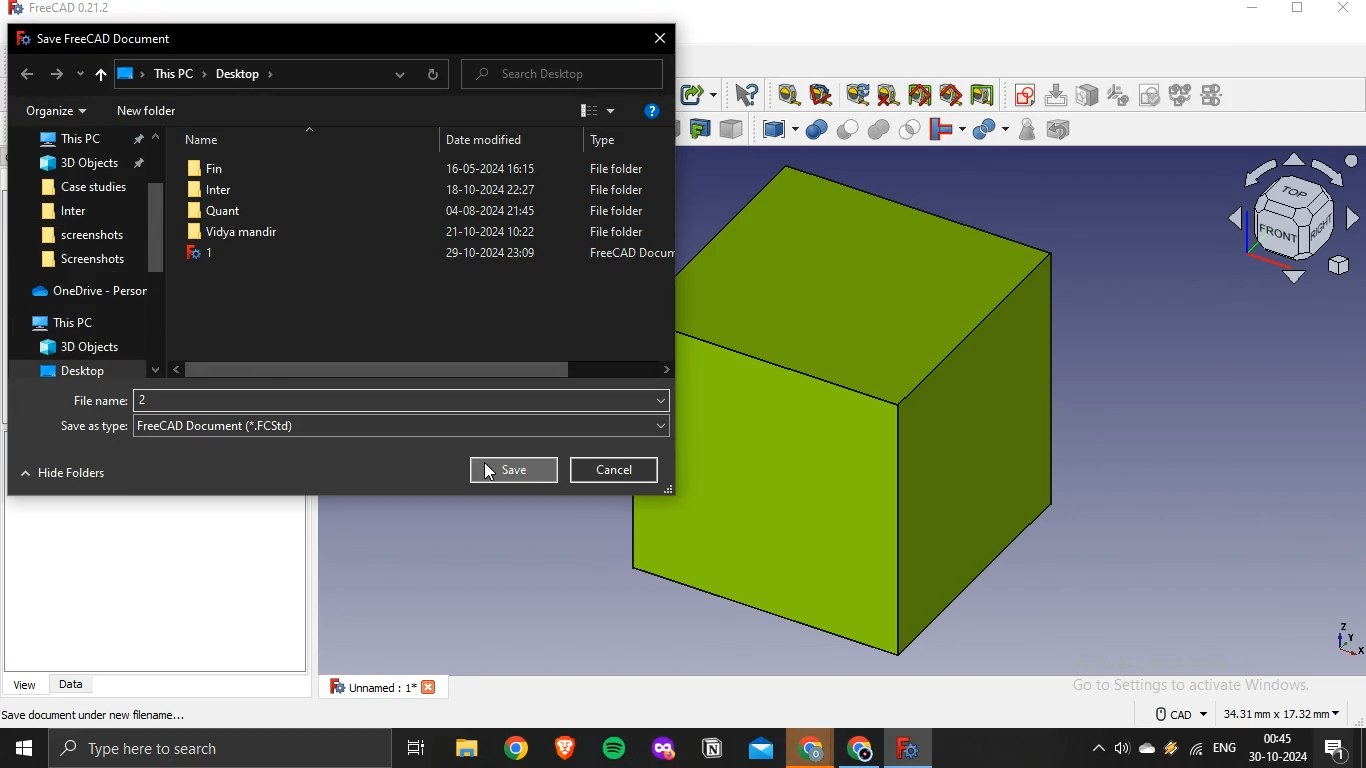  I want to click on restore, so click(1296, 8).